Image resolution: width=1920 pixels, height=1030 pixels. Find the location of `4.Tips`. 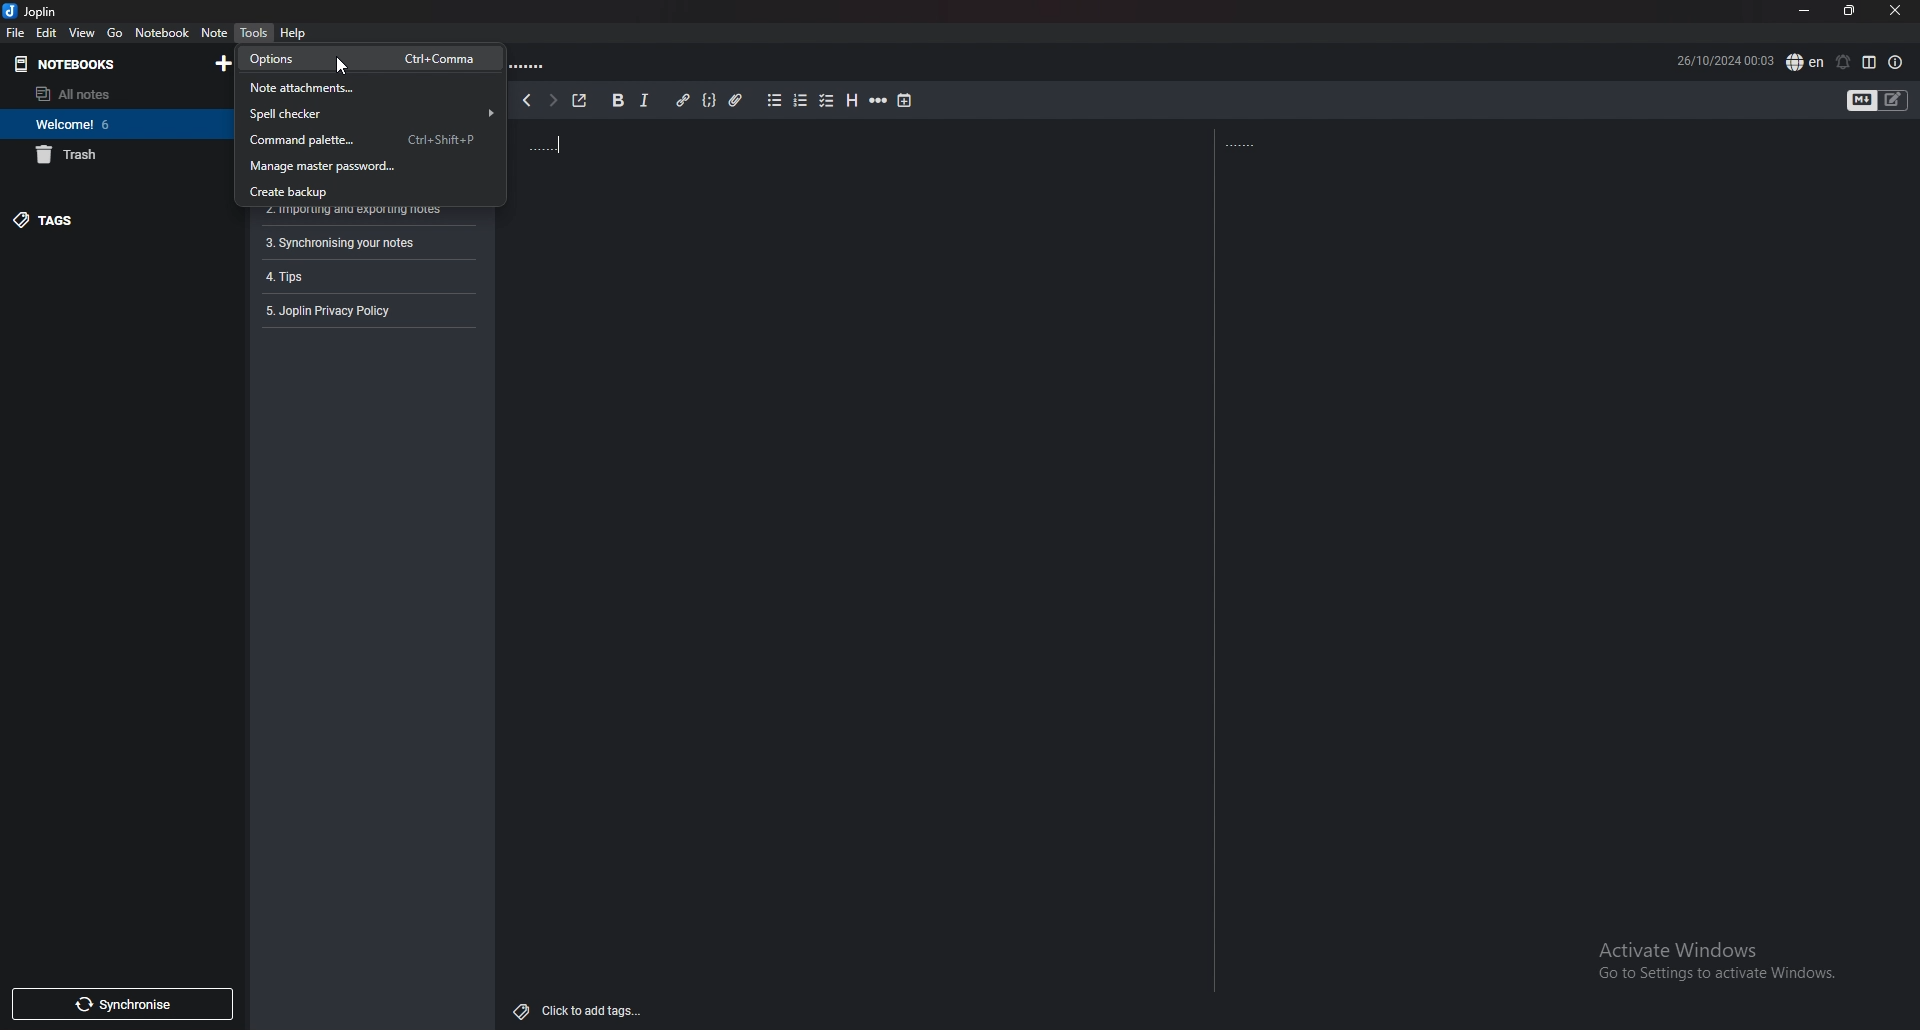

4.Tips is located at coordinates (301, 275).